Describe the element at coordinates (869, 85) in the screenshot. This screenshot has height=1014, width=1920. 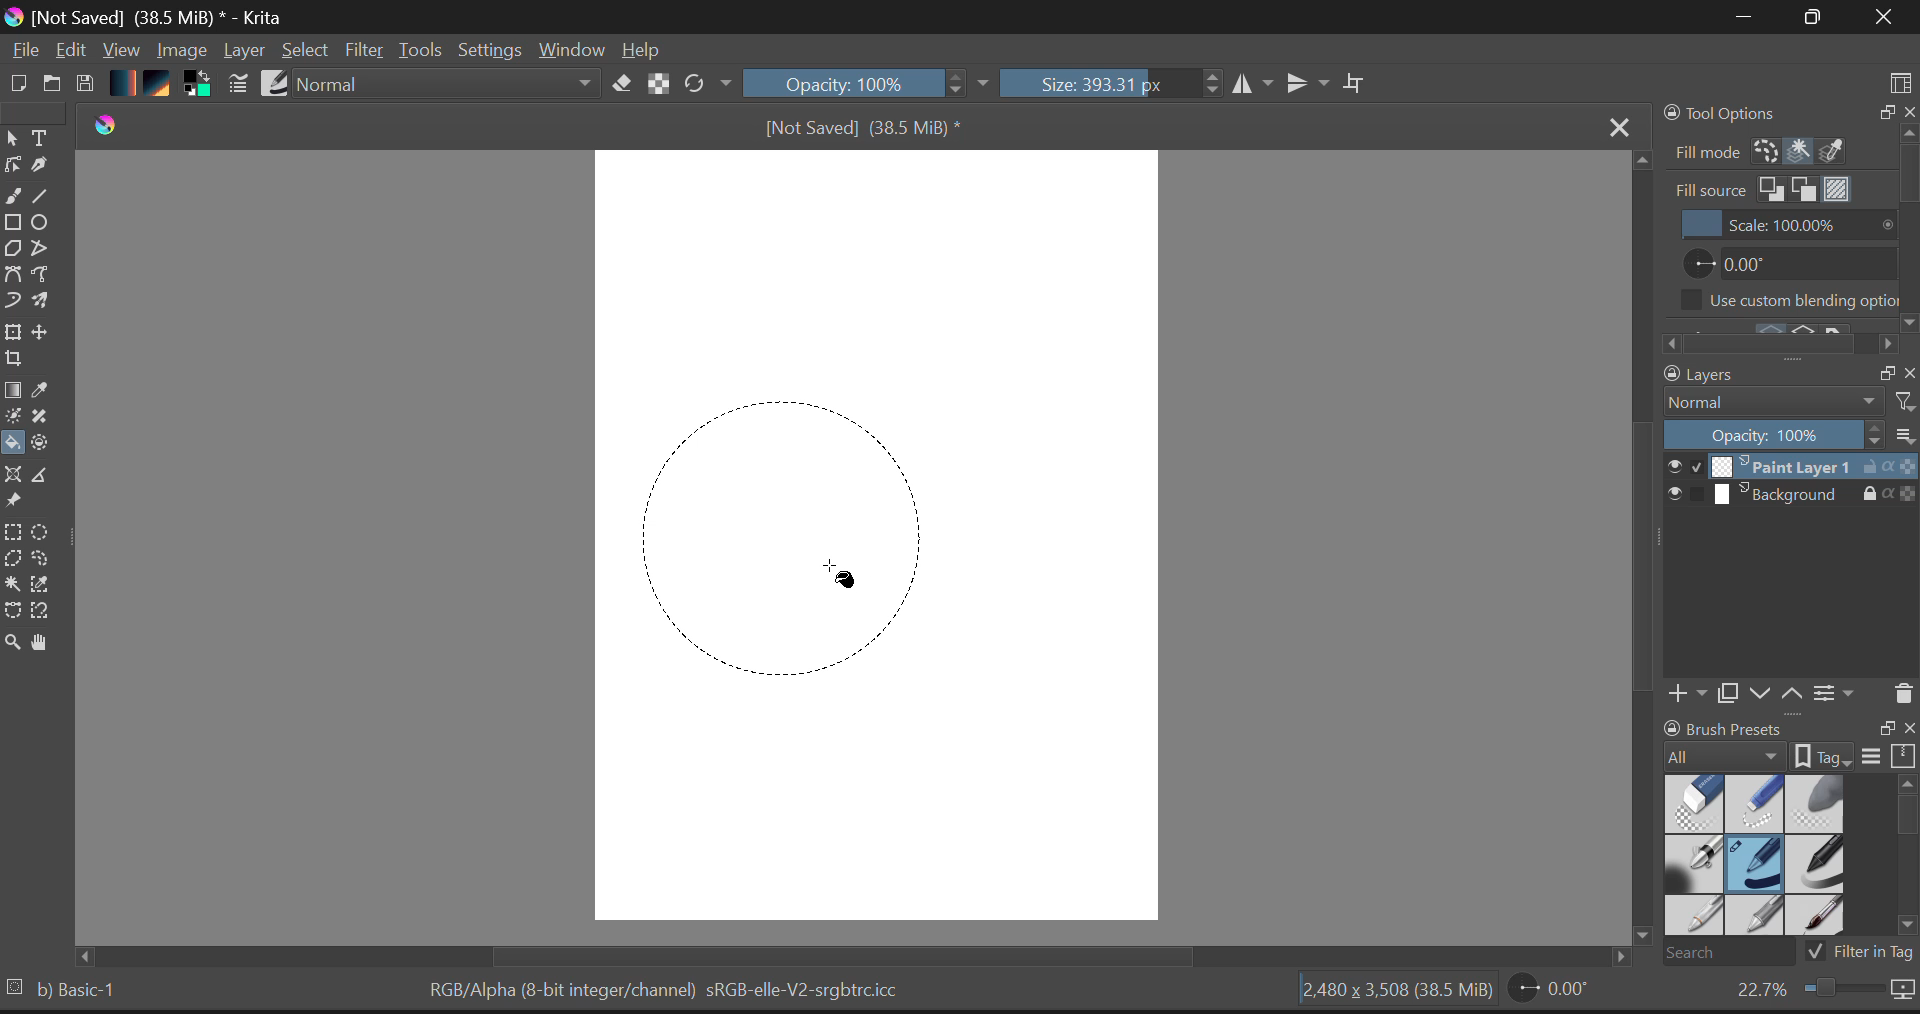
I see `Opacity` at that location.